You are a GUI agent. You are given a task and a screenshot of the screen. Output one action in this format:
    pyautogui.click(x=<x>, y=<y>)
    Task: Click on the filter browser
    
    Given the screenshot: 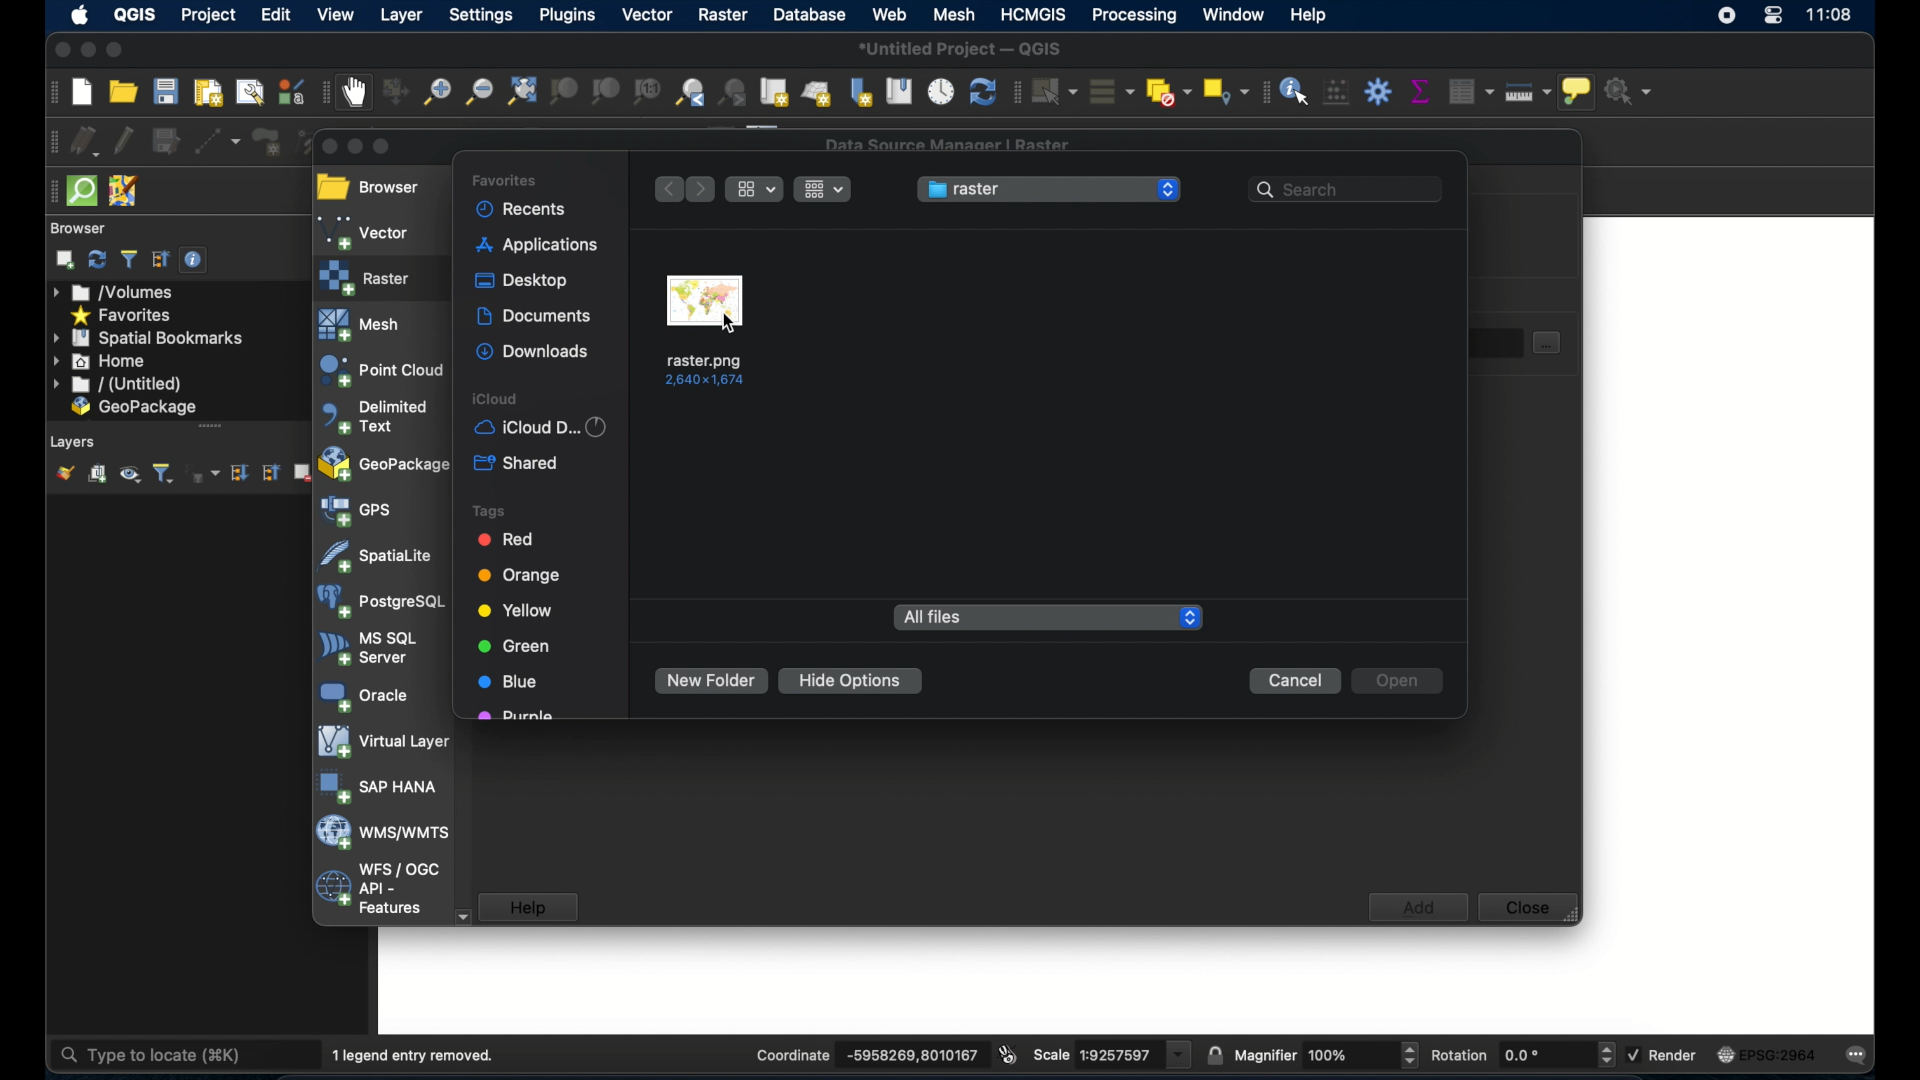 What is the action you would take?
    pyautogui.click(x=129, y=258)
    